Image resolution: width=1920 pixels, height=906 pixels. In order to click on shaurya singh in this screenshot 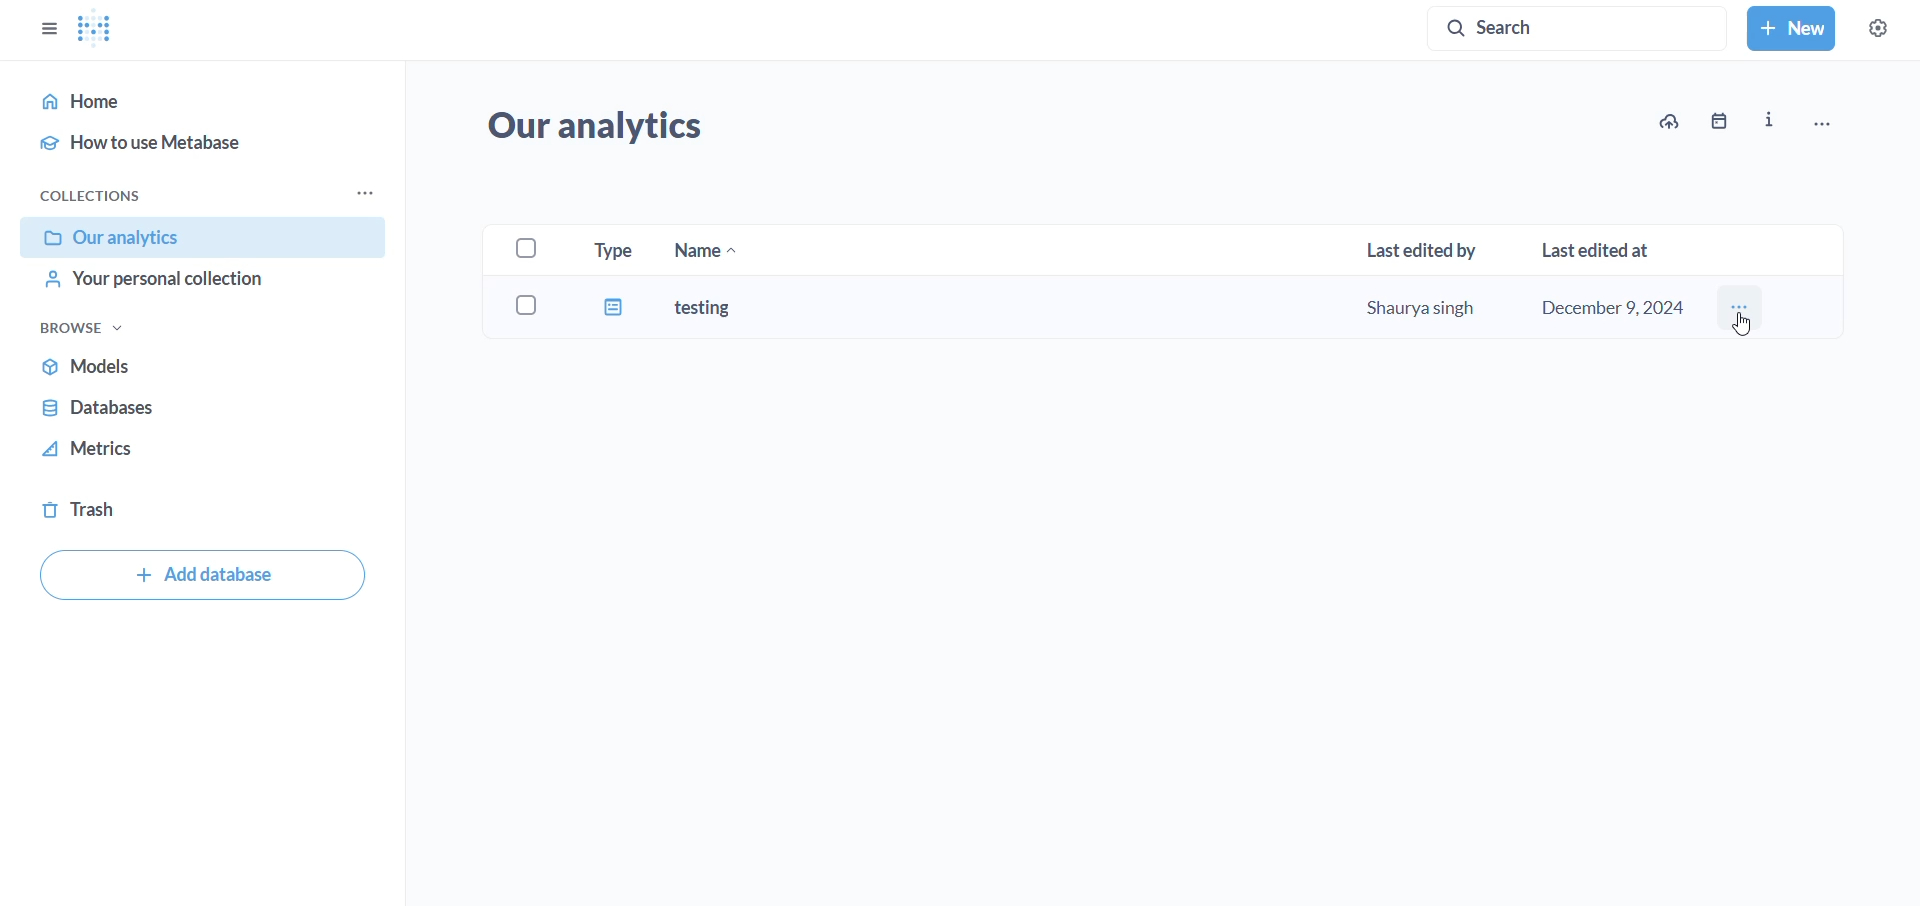, I will do `click(1413, 310)`.